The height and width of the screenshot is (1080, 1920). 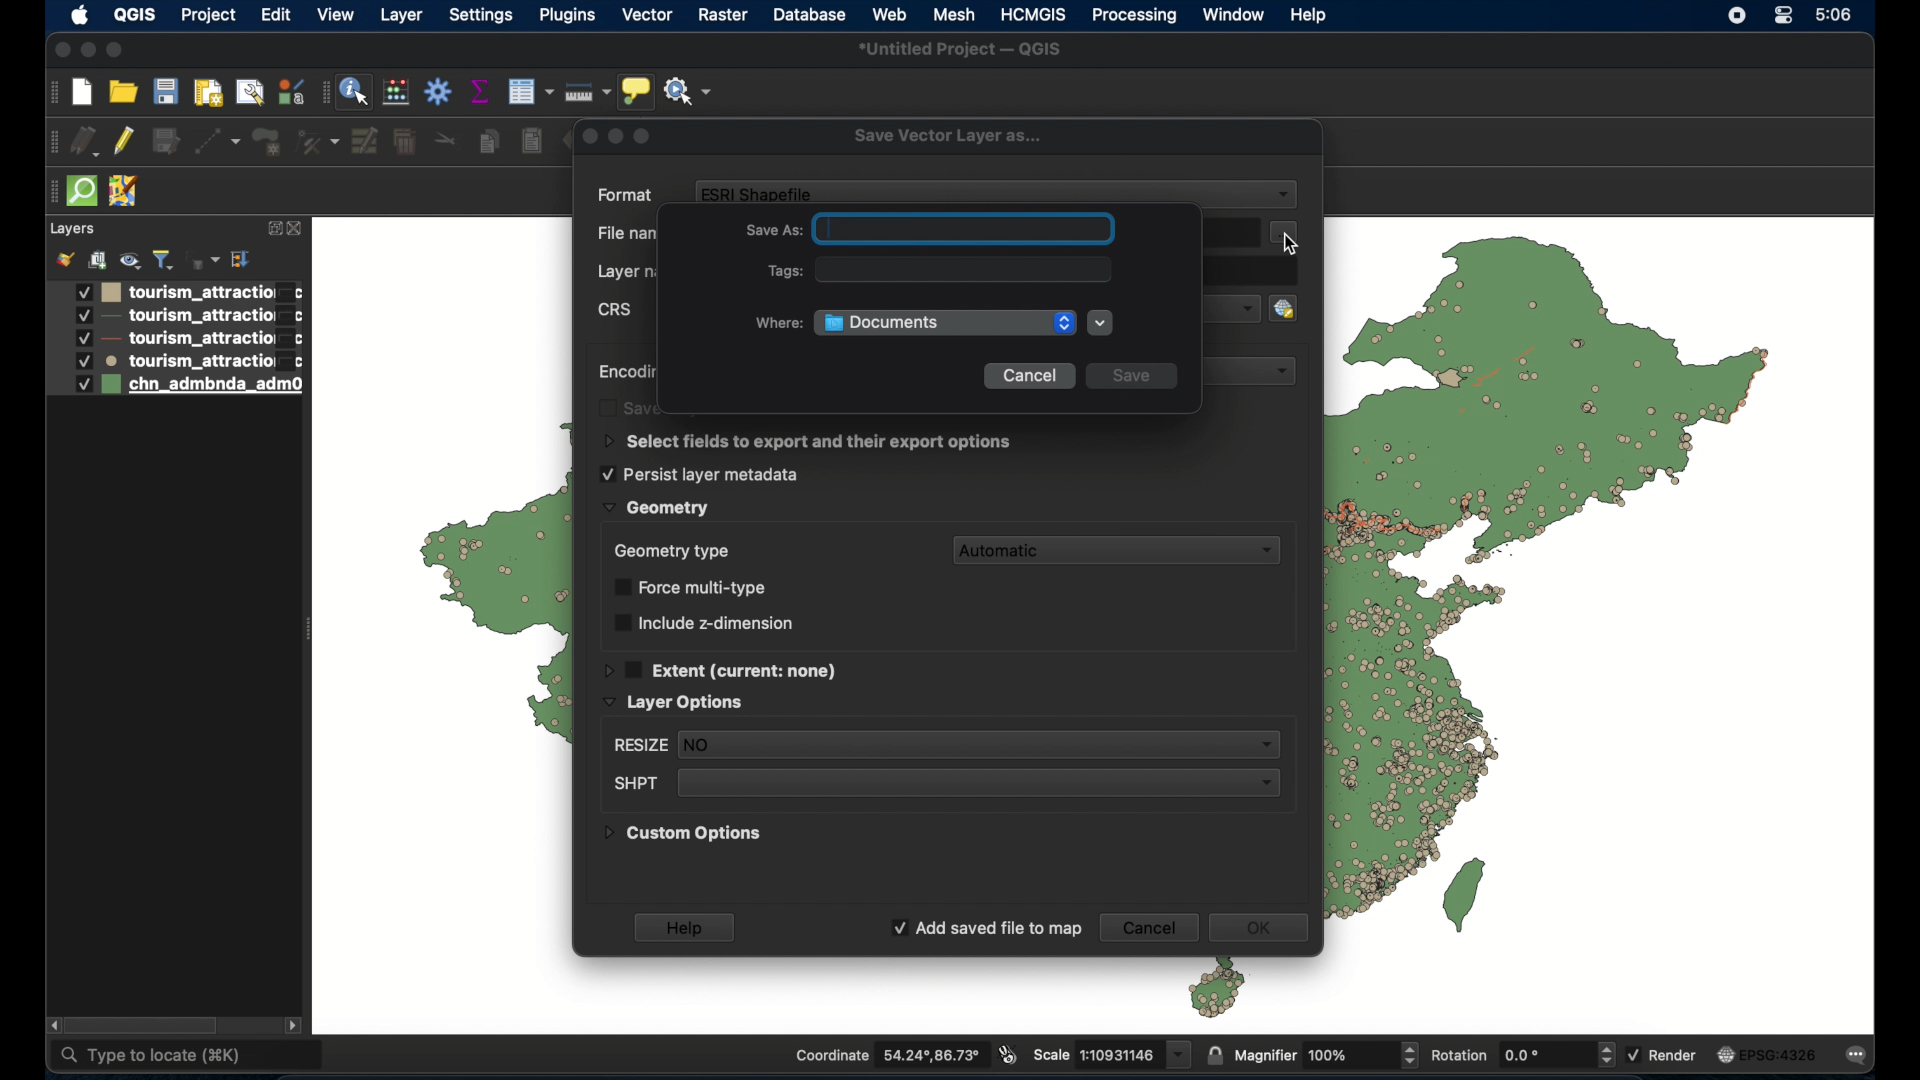 What do you see at coordinates (1261, 371) in the screenshot?
I see `dropdown` at bounding box center [1261, 371].